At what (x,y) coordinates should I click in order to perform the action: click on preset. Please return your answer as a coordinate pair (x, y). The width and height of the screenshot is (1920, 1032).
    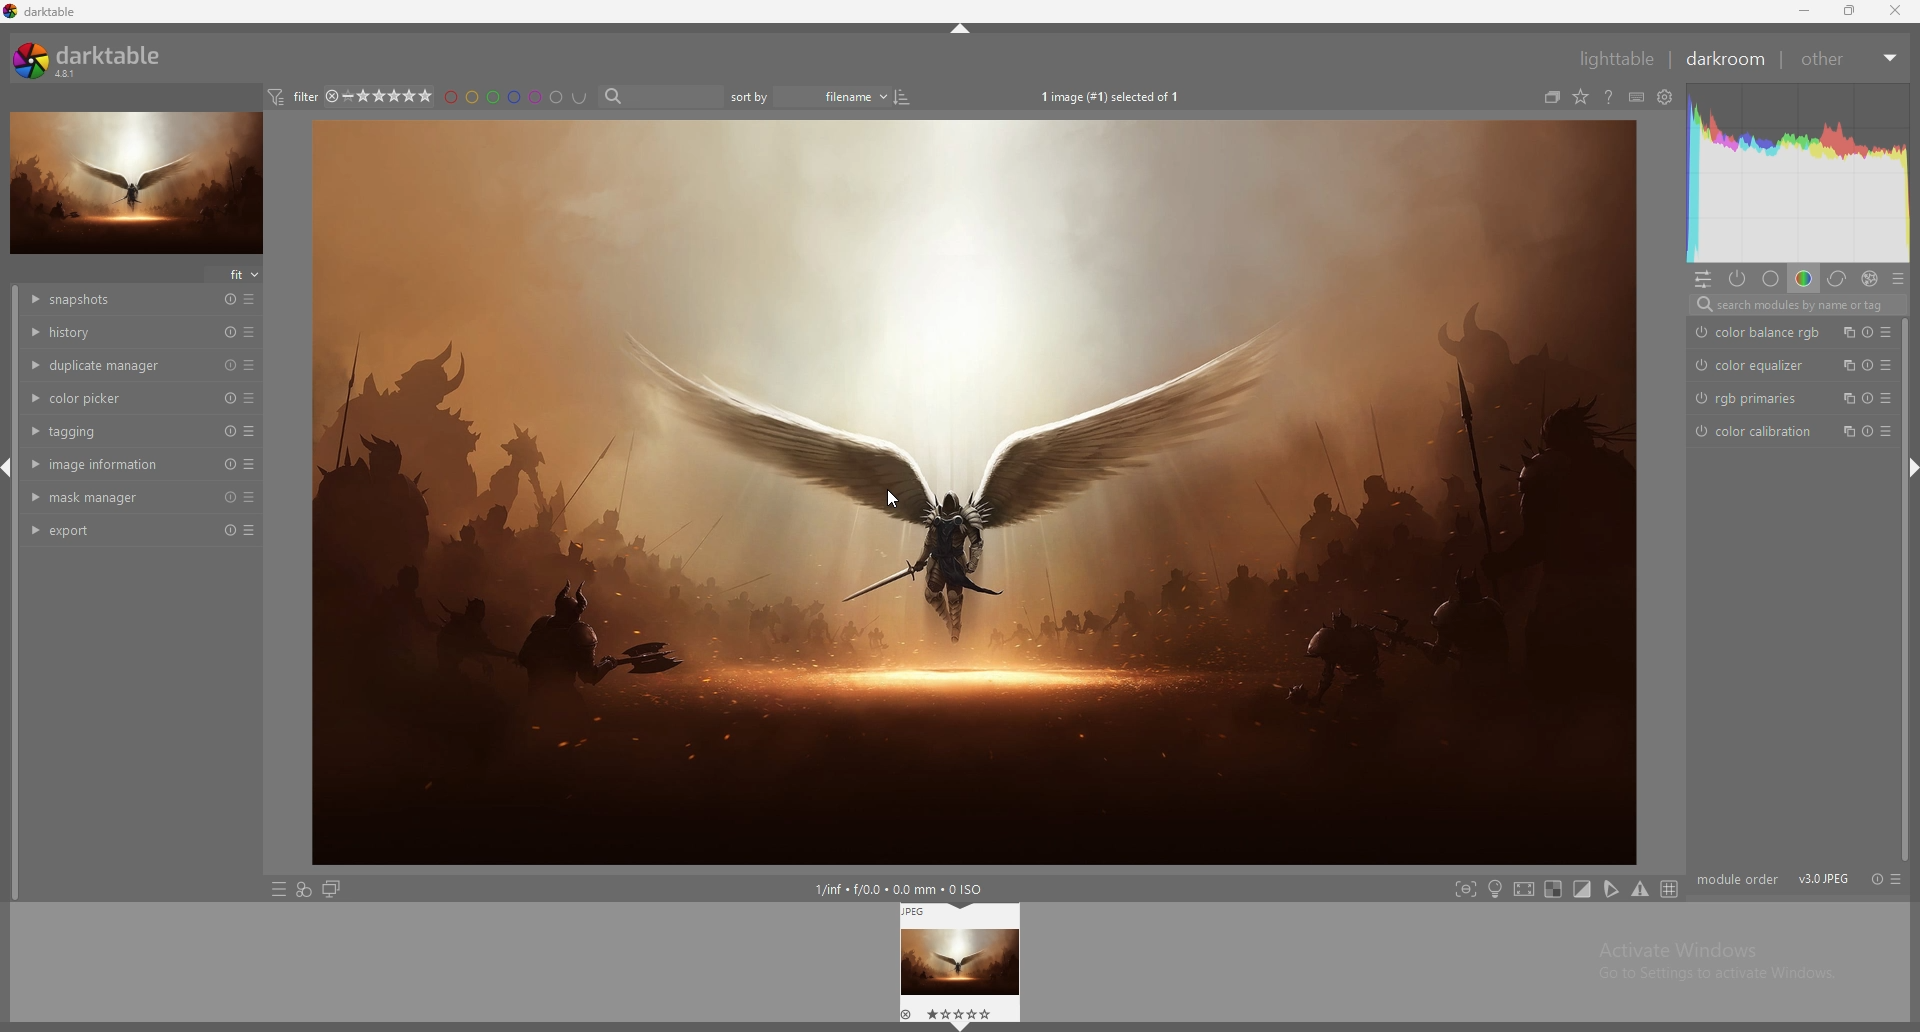
    Looking at the image, I should click on (1887, 397).